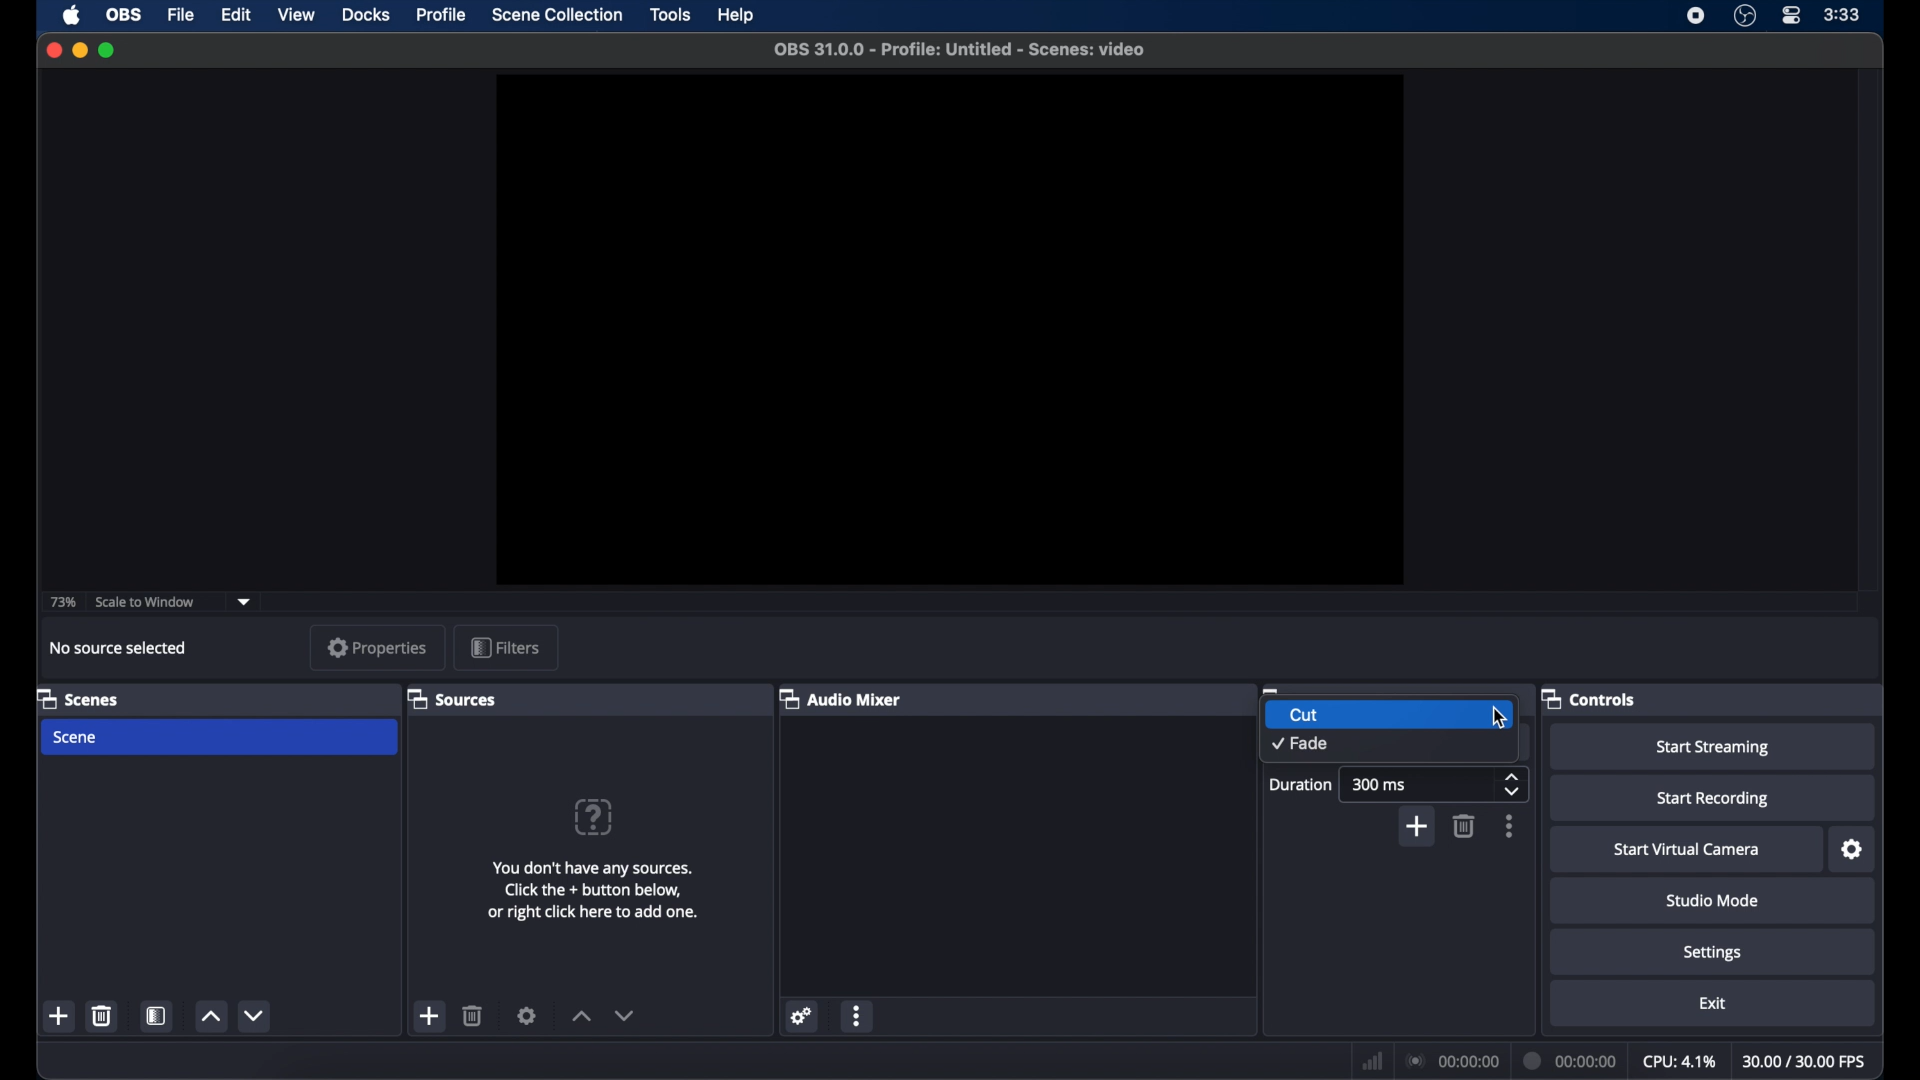  Describe the element at coordinates (738, 15) in the screenshot. I see `help` at that location.